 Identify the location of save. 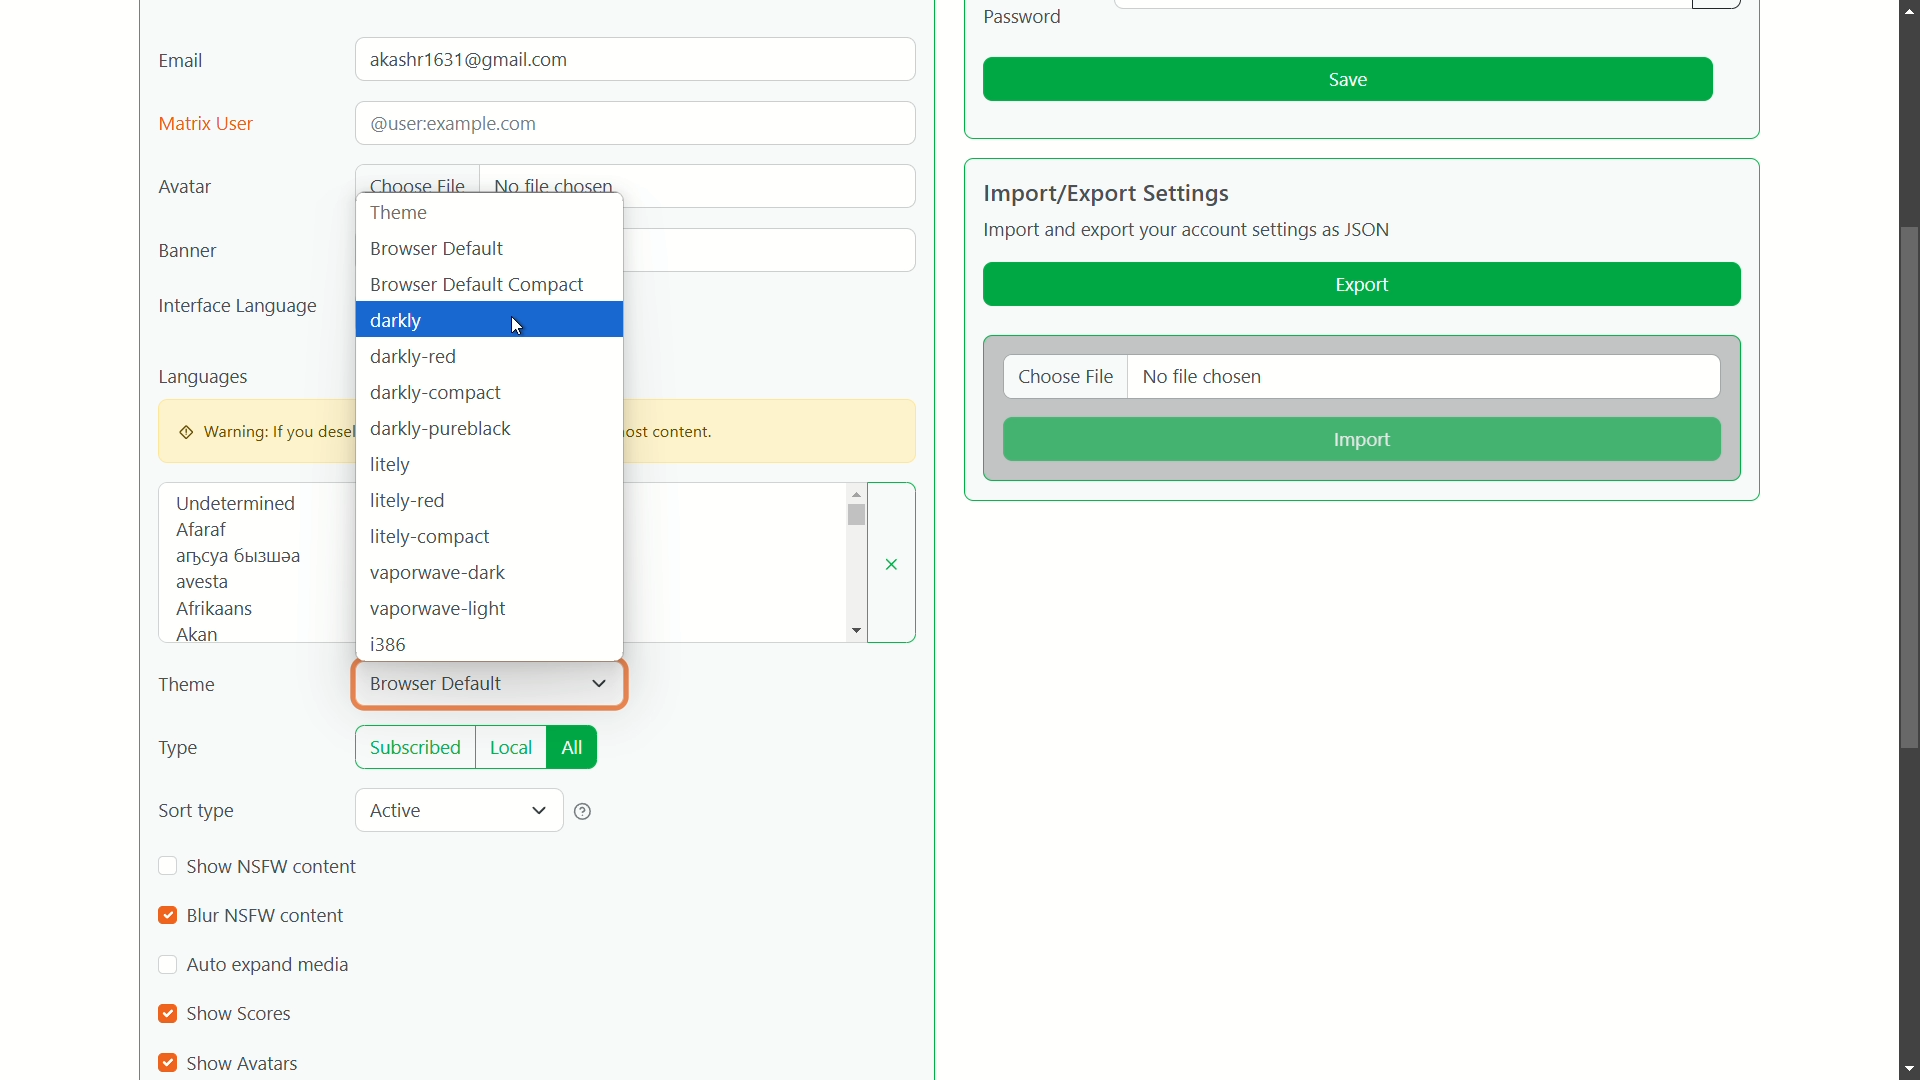
(1348, 80).